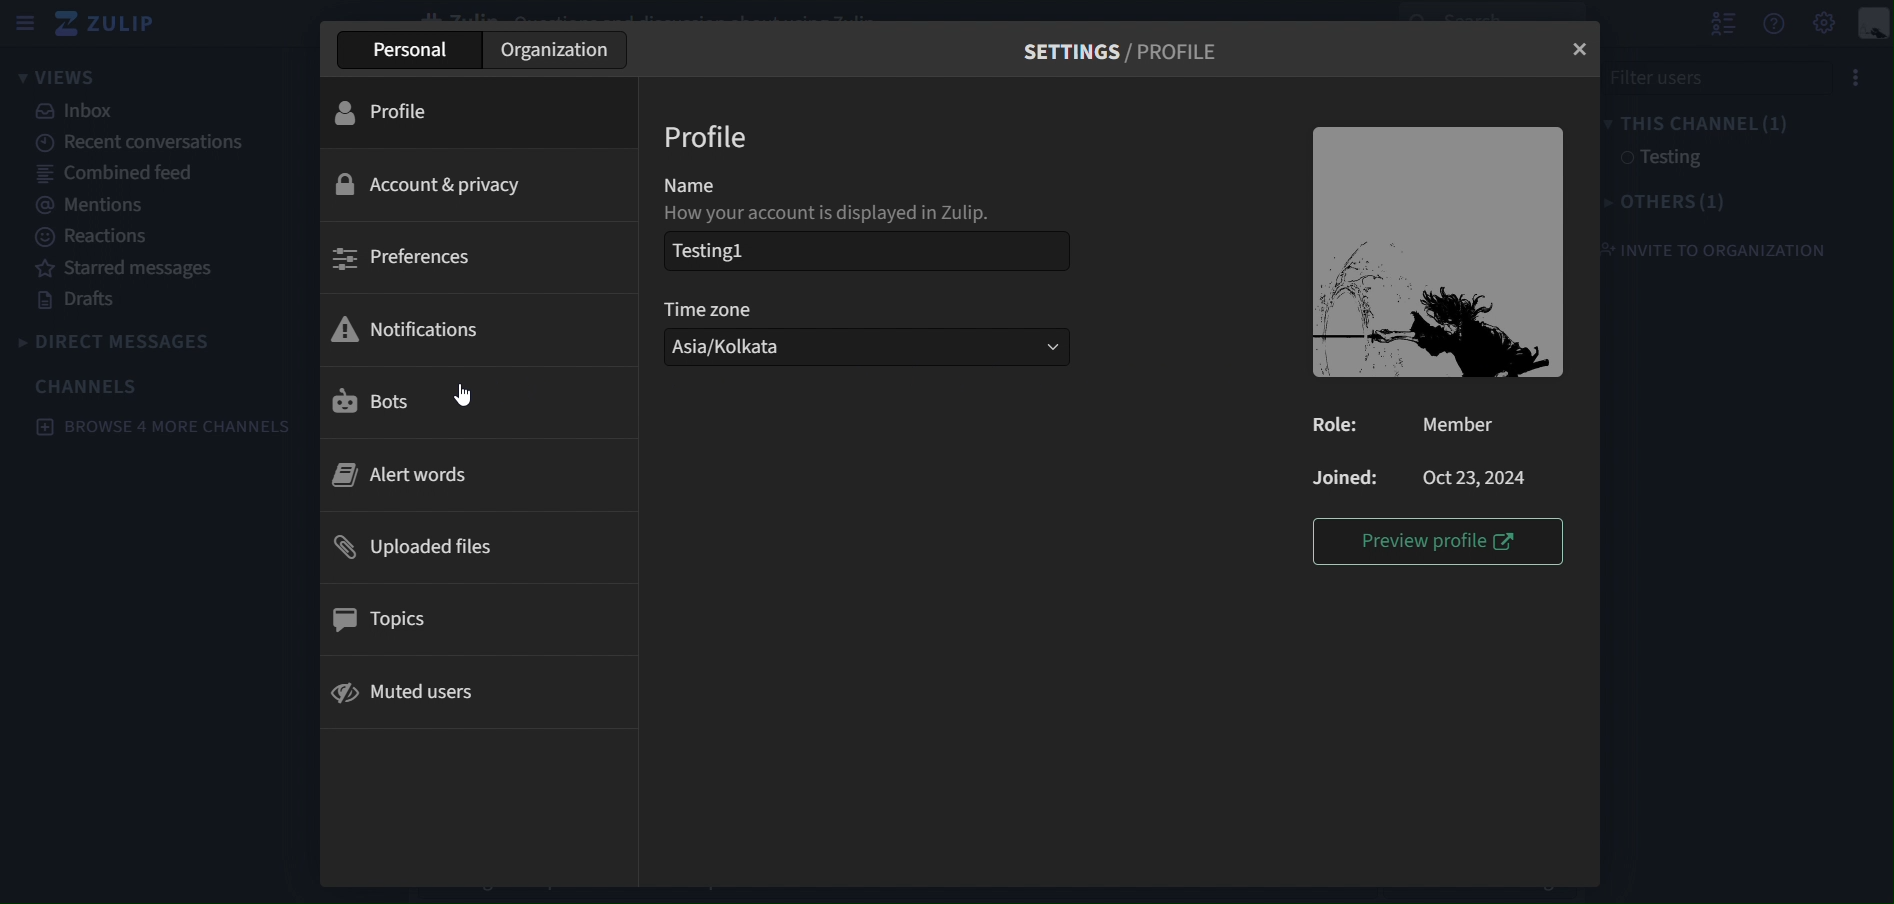 This screenshot has height=904, width=1894. What do you see at coordinates (416, 688) in the screenshot?
I see `muted users` at bounding box center [416, 688].